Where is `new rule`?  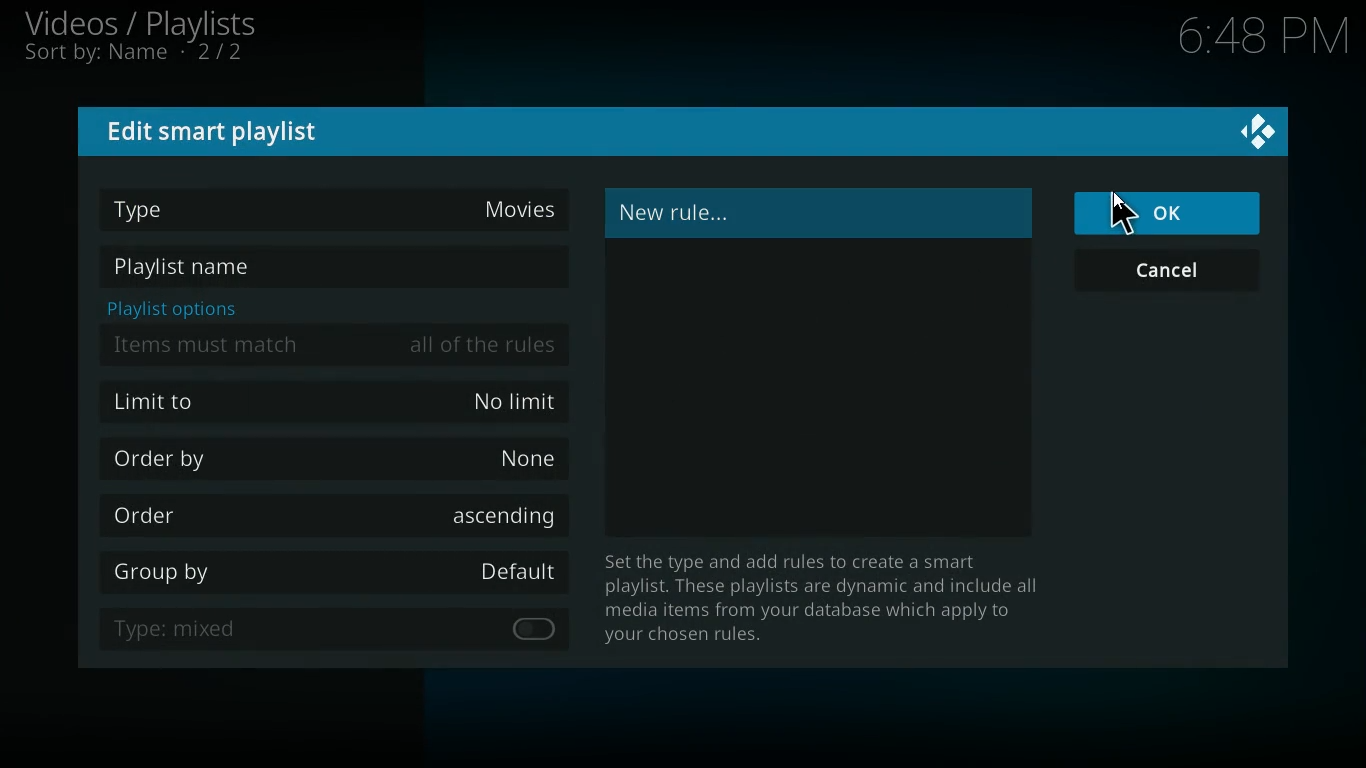
new rule is located at coordinates (722, 214).